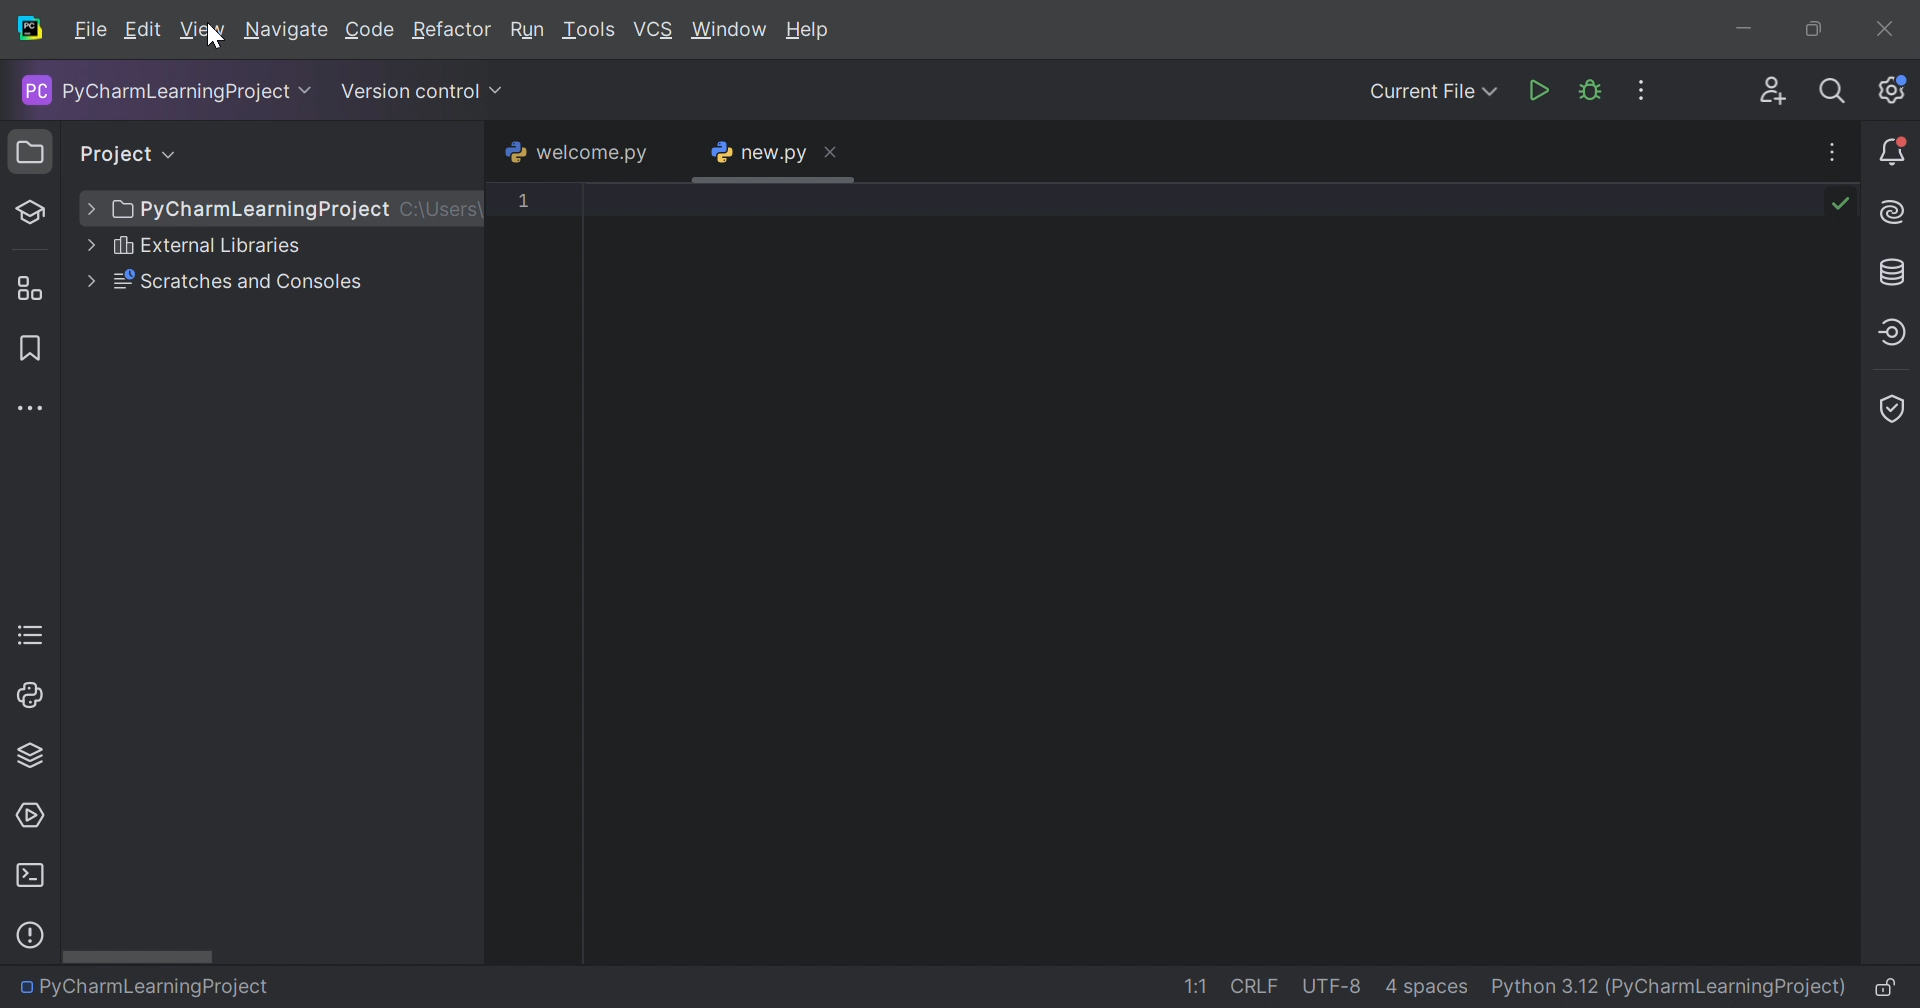 The width and height of the screenshot is (1920, 1008). I want to click on PyCharm icon, so click(34, 30).